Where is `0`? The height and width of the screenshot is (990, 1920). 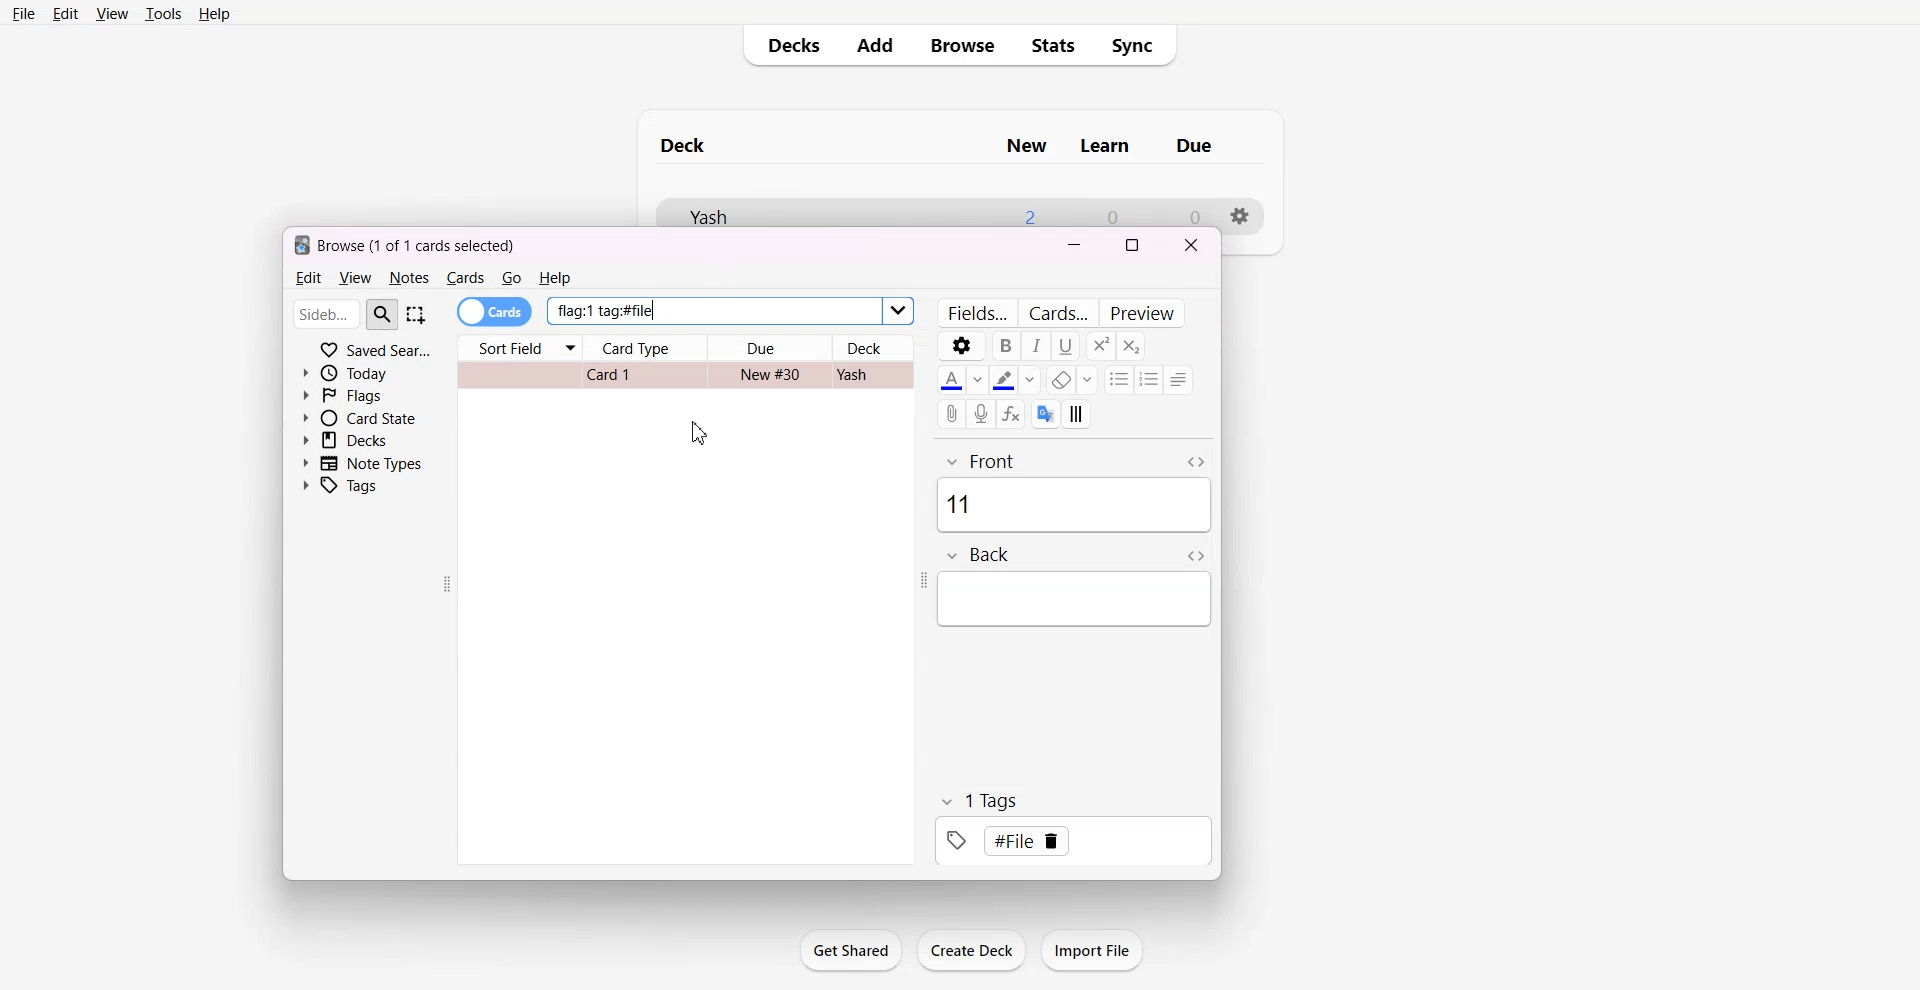
0 is located at coordinates (1115, 213).